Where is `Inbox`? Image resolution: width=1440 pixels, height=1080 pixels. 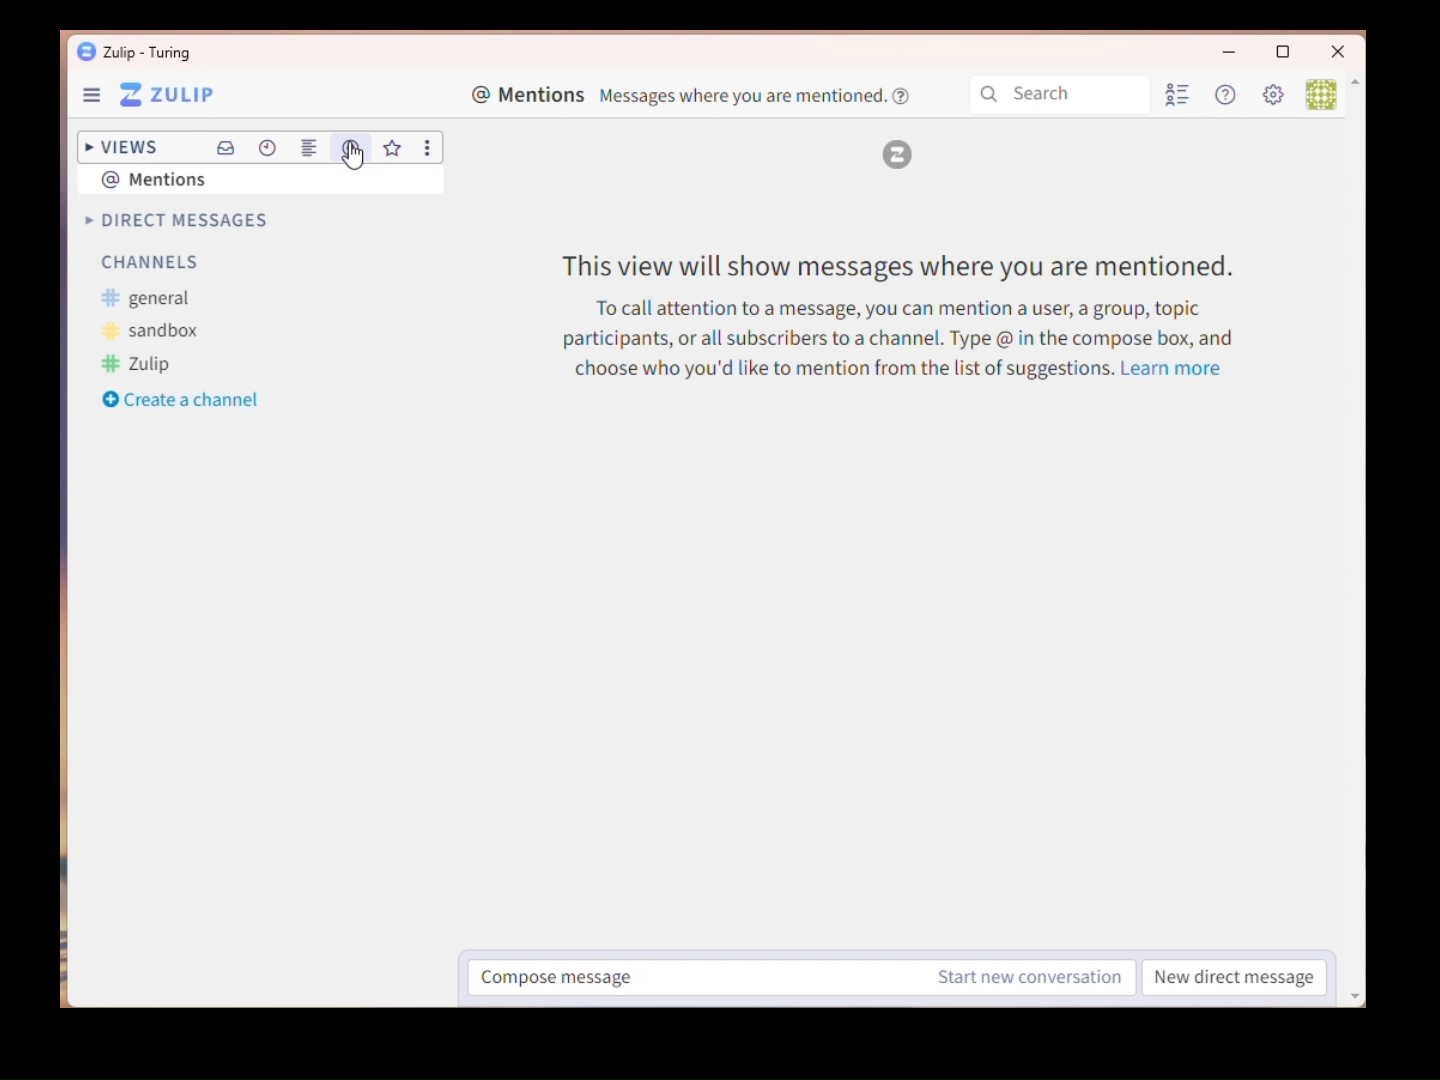 Inbox is located at coordinates (226, 151).